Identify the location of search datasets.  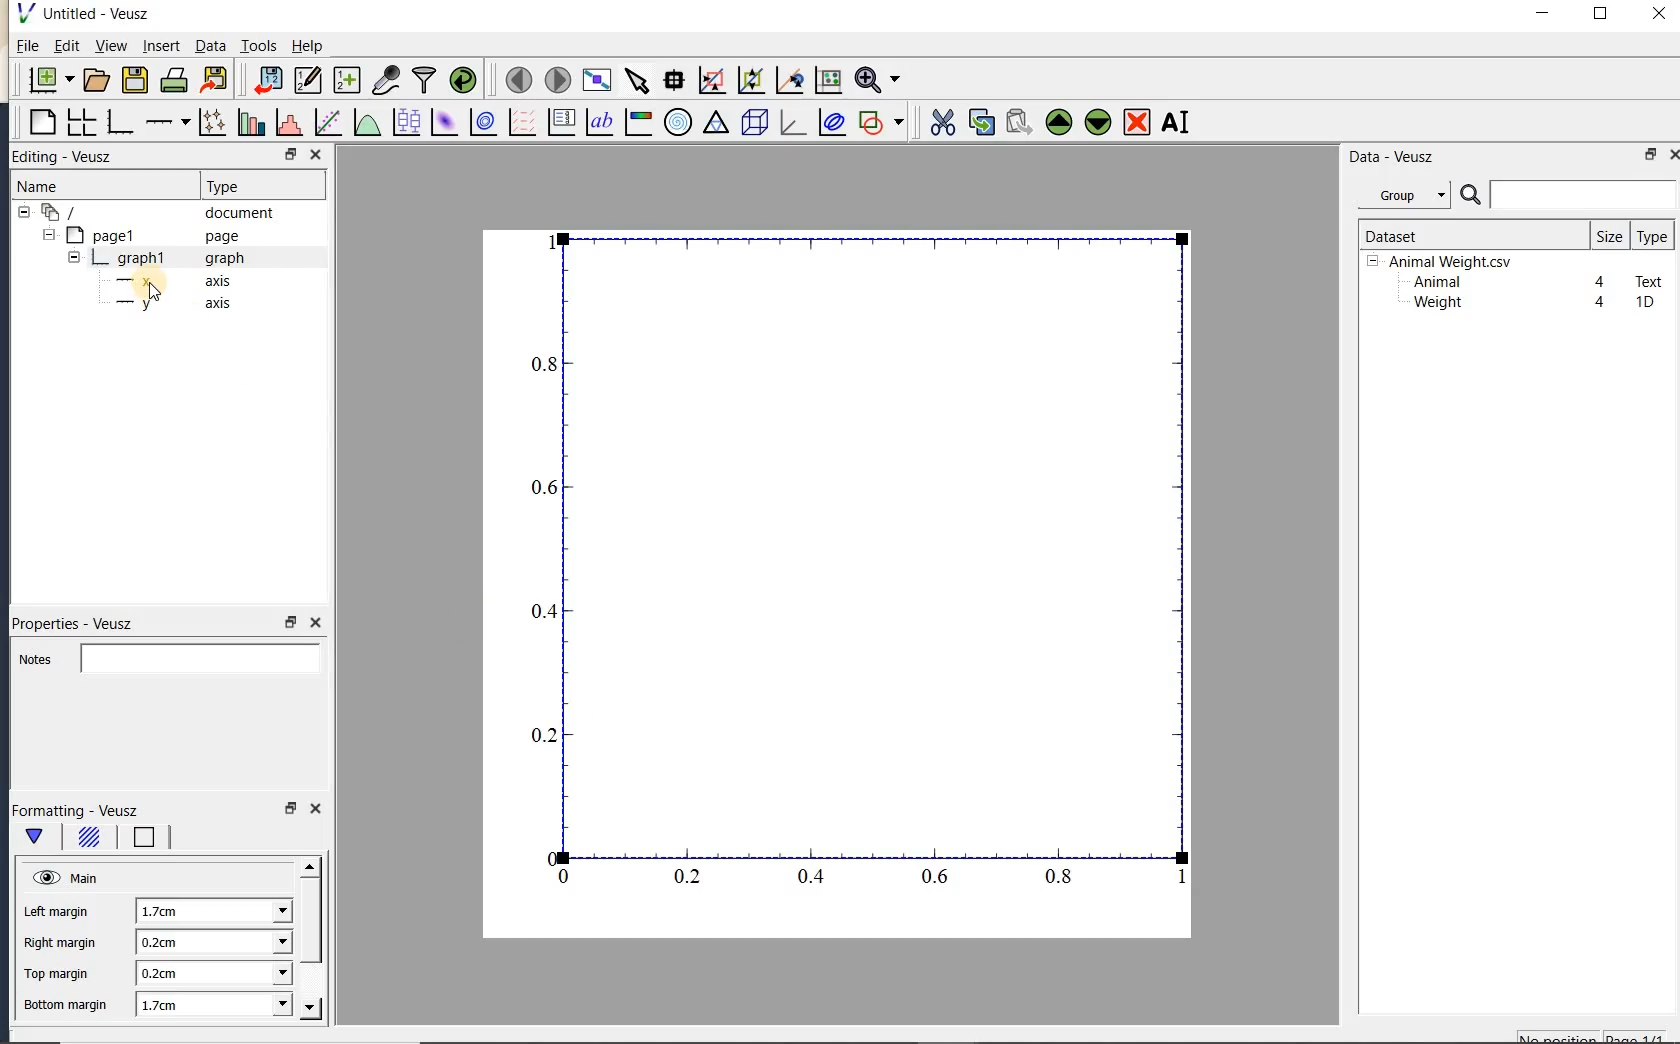
(1568, 195).